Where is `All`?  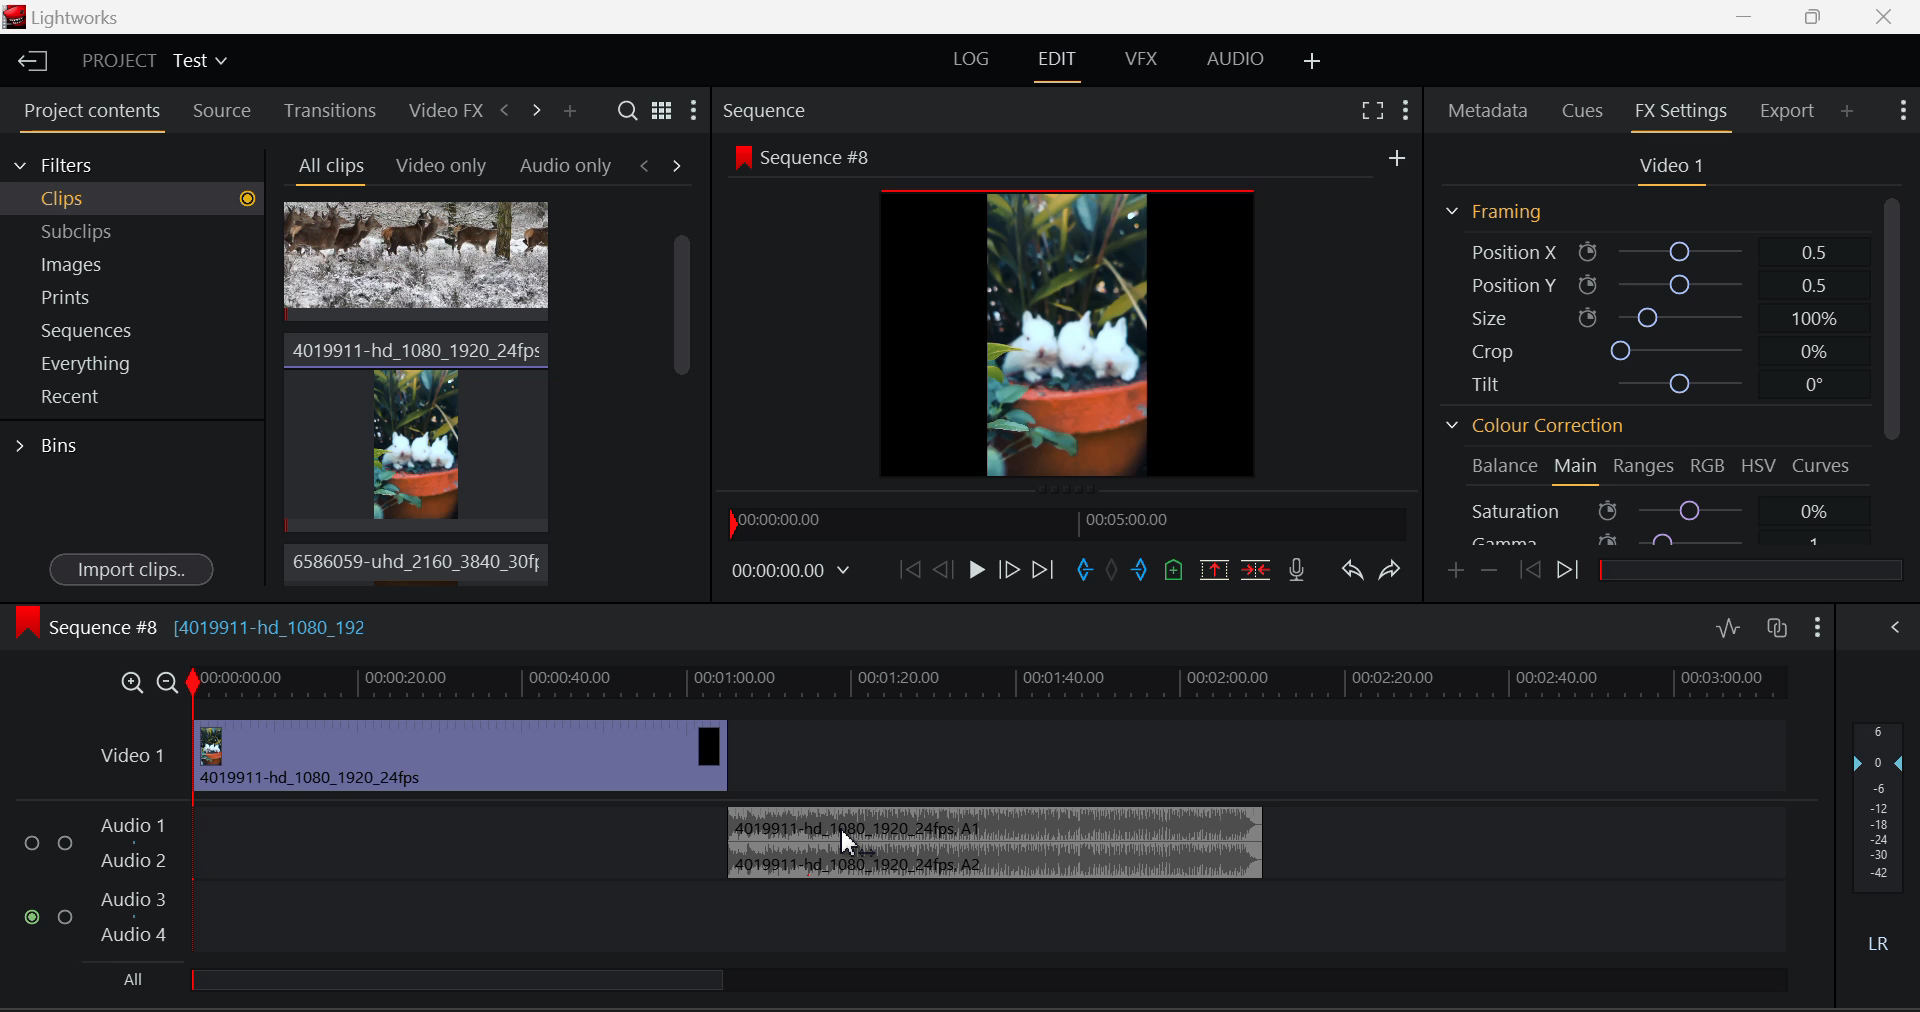
All is located at coordinates (440, 983).